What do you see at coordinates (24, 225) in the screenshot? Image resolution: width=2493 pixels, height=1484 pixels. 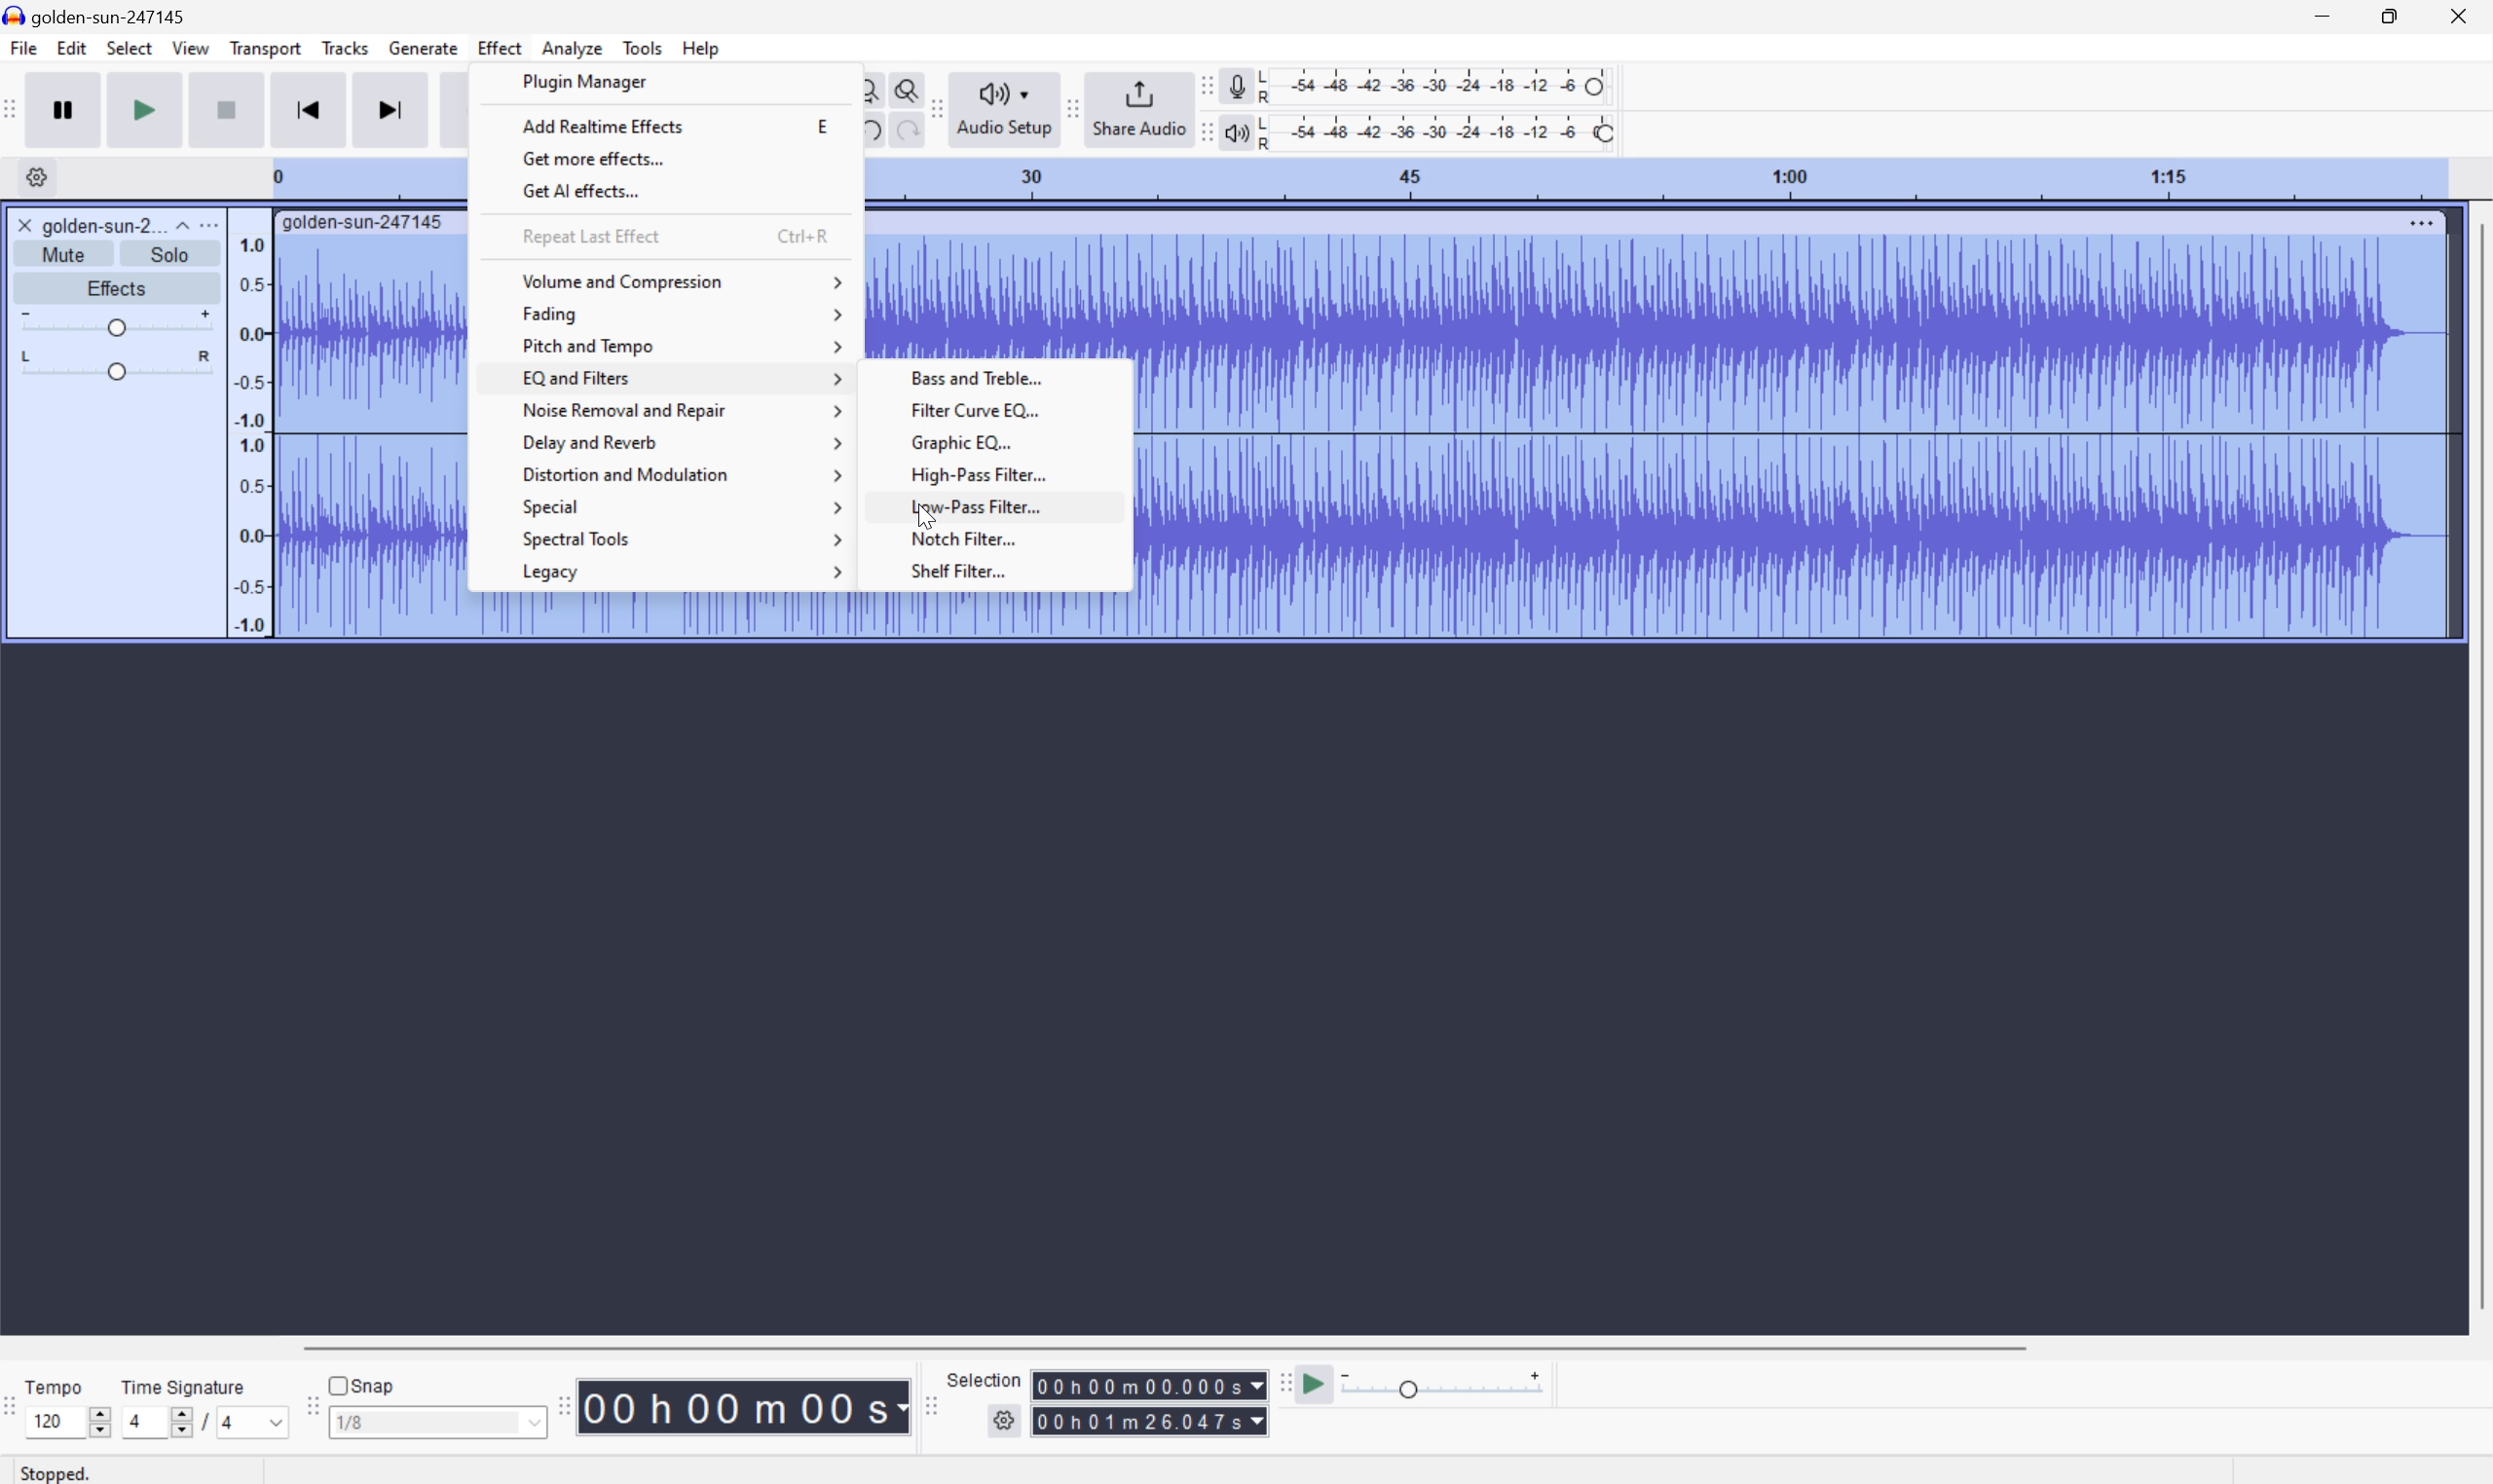 I see `Close` at bounding box center [24, 225].